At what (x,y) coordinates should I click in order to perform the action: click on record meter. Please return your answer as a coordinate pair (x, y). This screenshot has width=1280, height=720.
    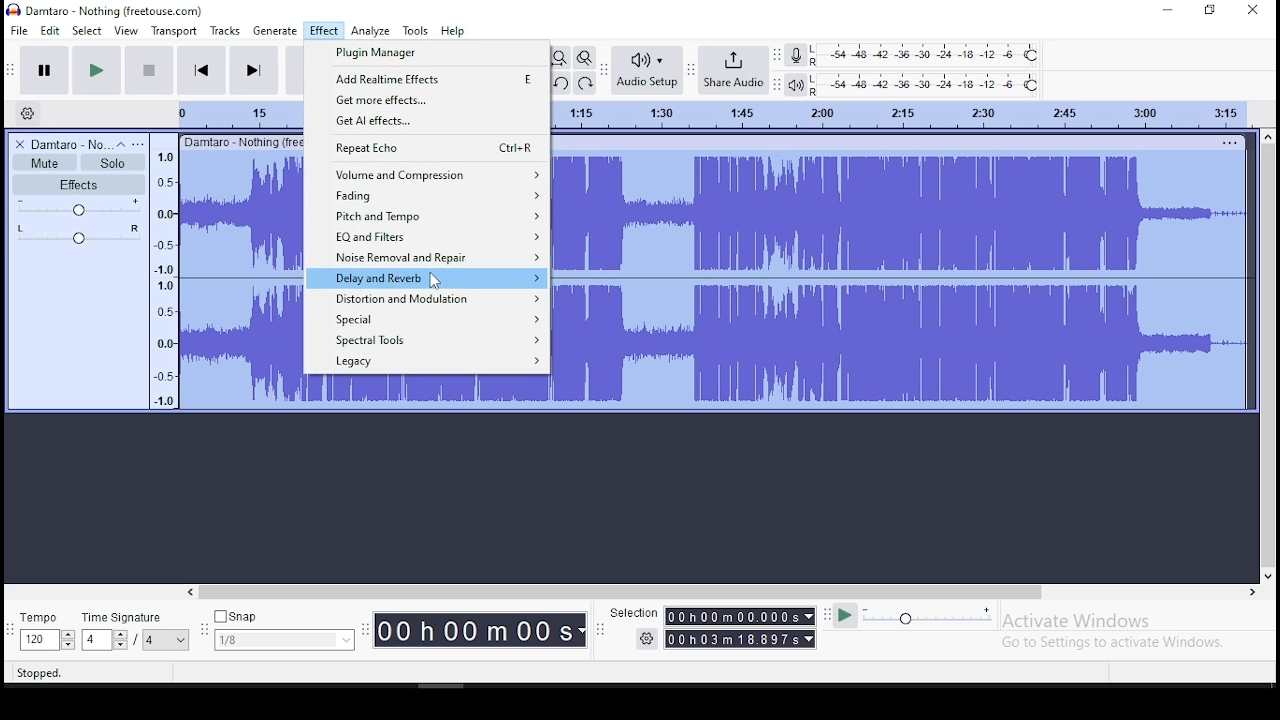
    Looking at the image, I should click on (796, 57).